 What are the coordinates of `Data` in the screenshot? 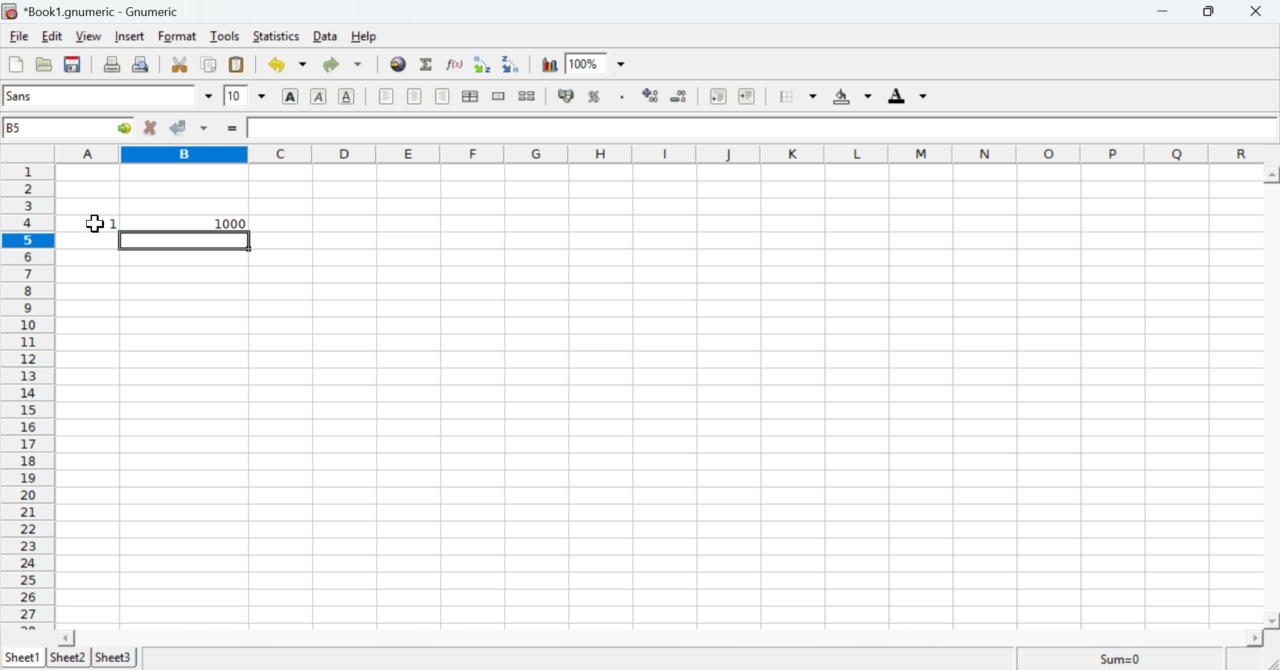 It's located at (327, 37).